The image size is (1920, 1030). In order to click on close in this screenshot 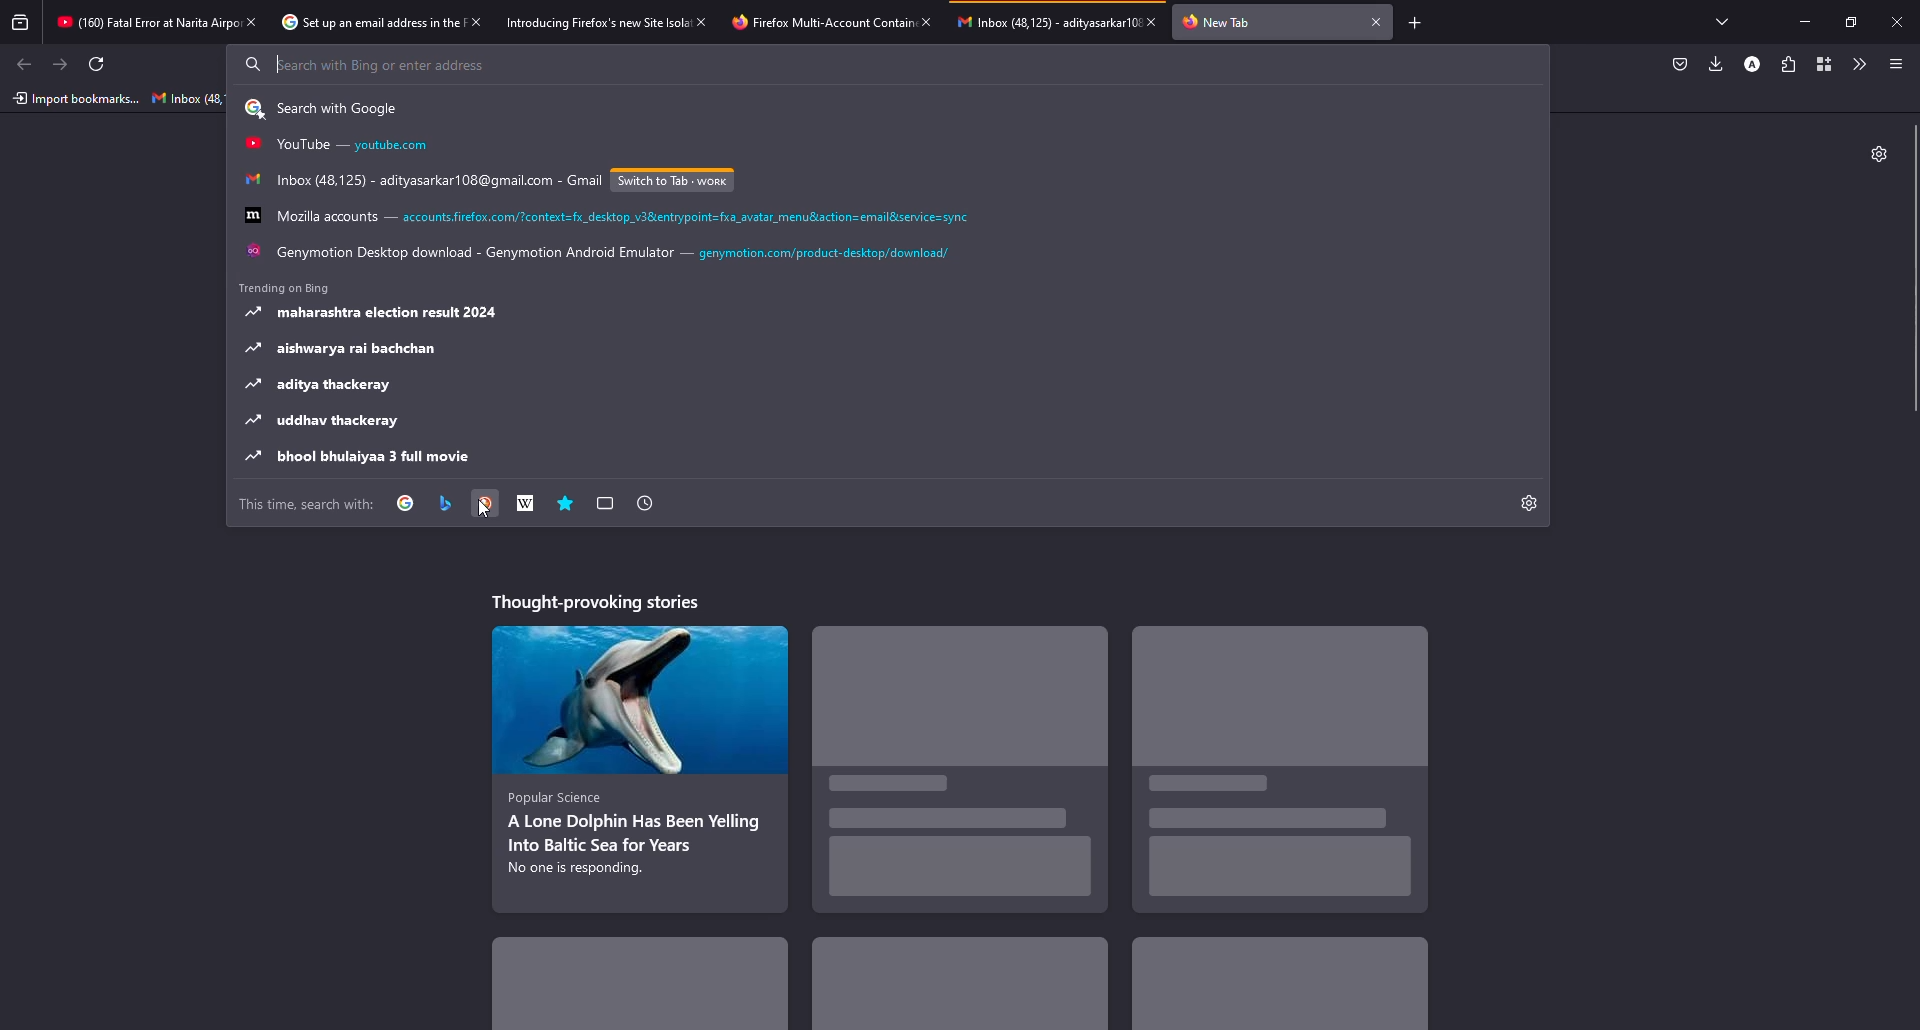, I will do `click(1376, 21)`.